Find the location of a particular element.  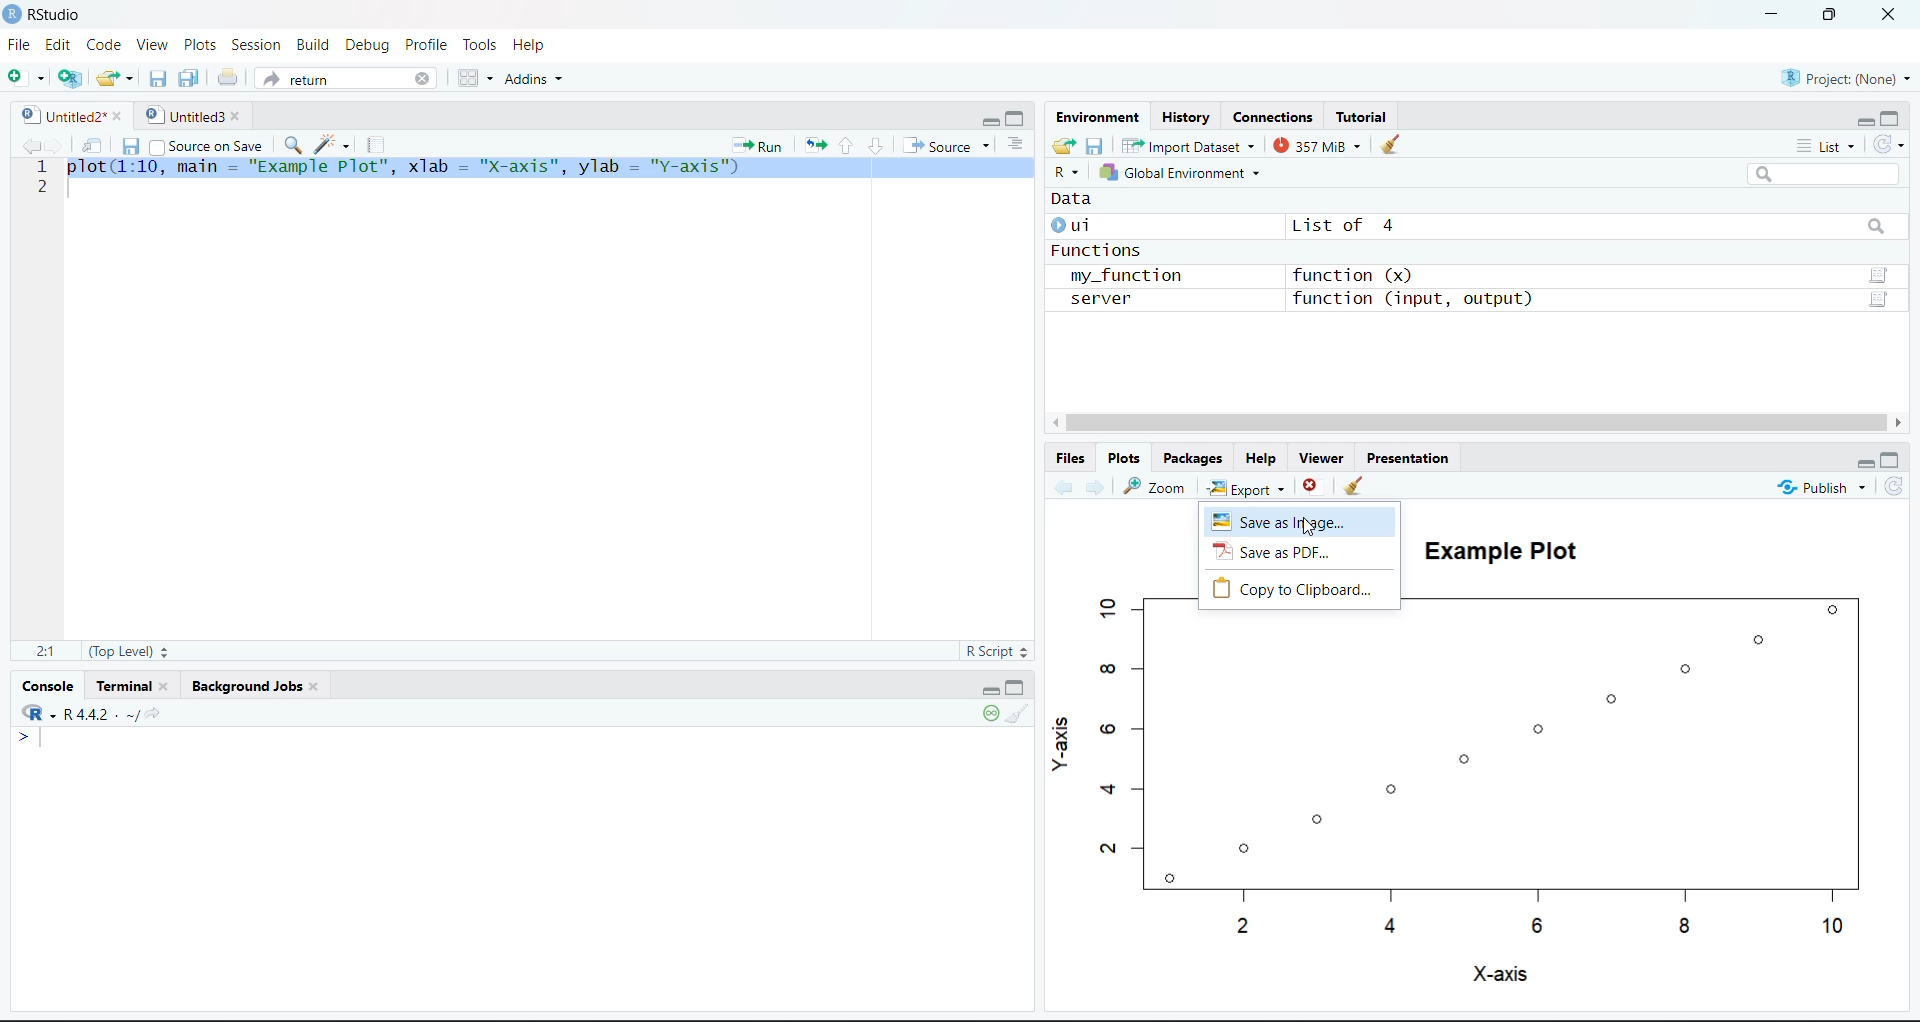

Refresh file listing is located at coordinates (1893, 487).